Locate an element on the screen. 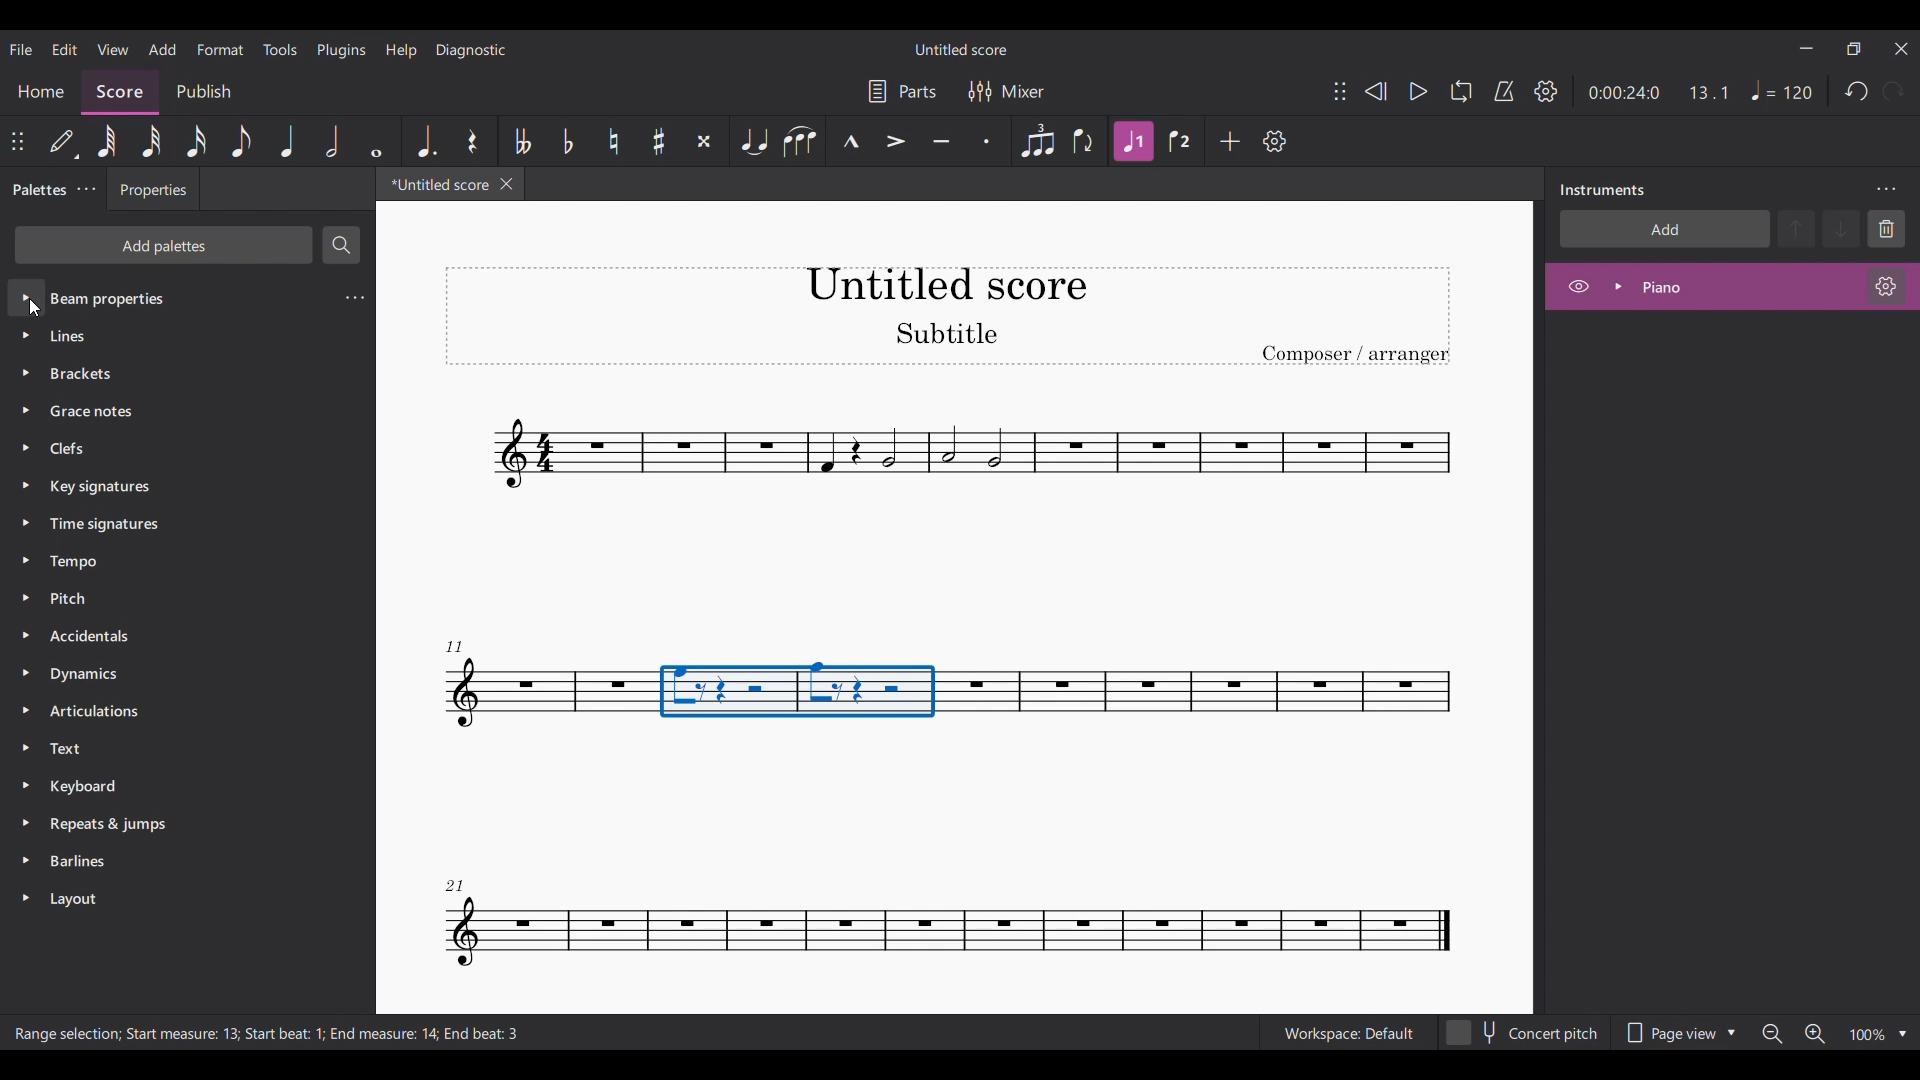  Delete is located at coordinates (1886, 229).